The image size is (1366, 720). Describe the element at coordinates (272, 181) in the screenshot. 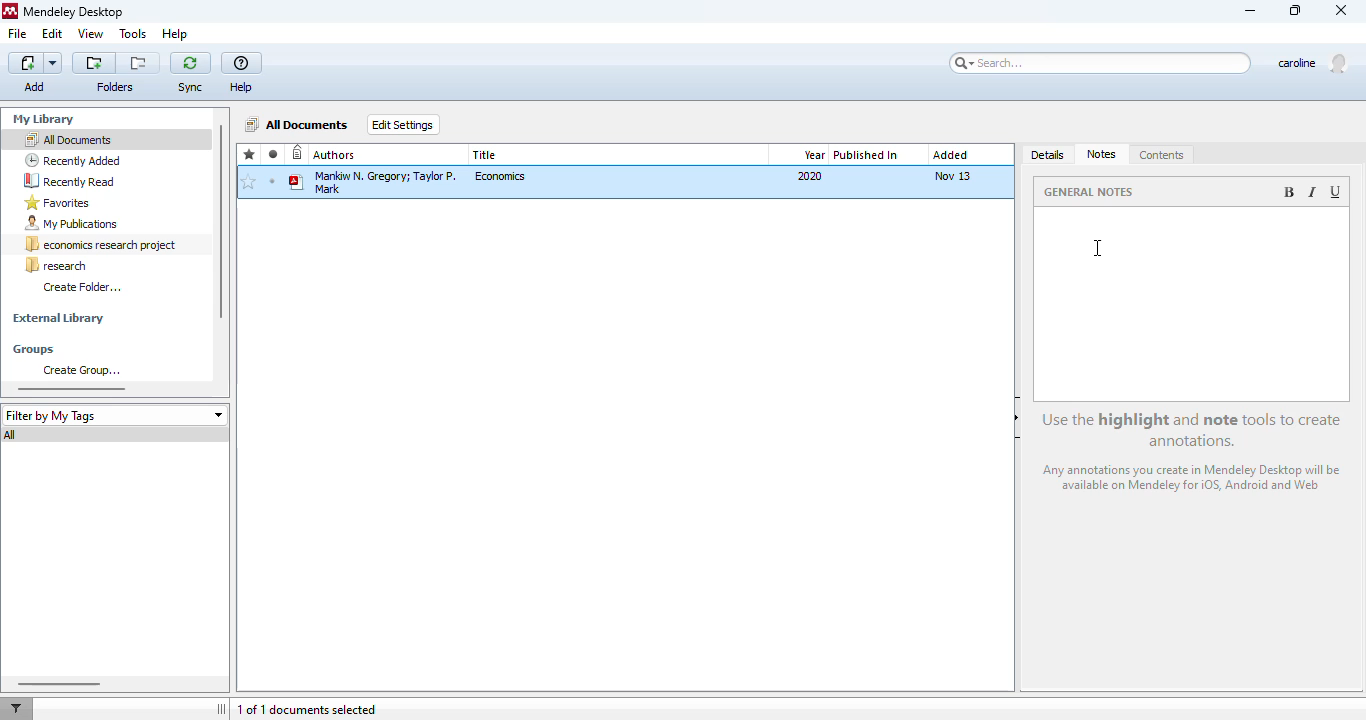

I see `unread` at that location.